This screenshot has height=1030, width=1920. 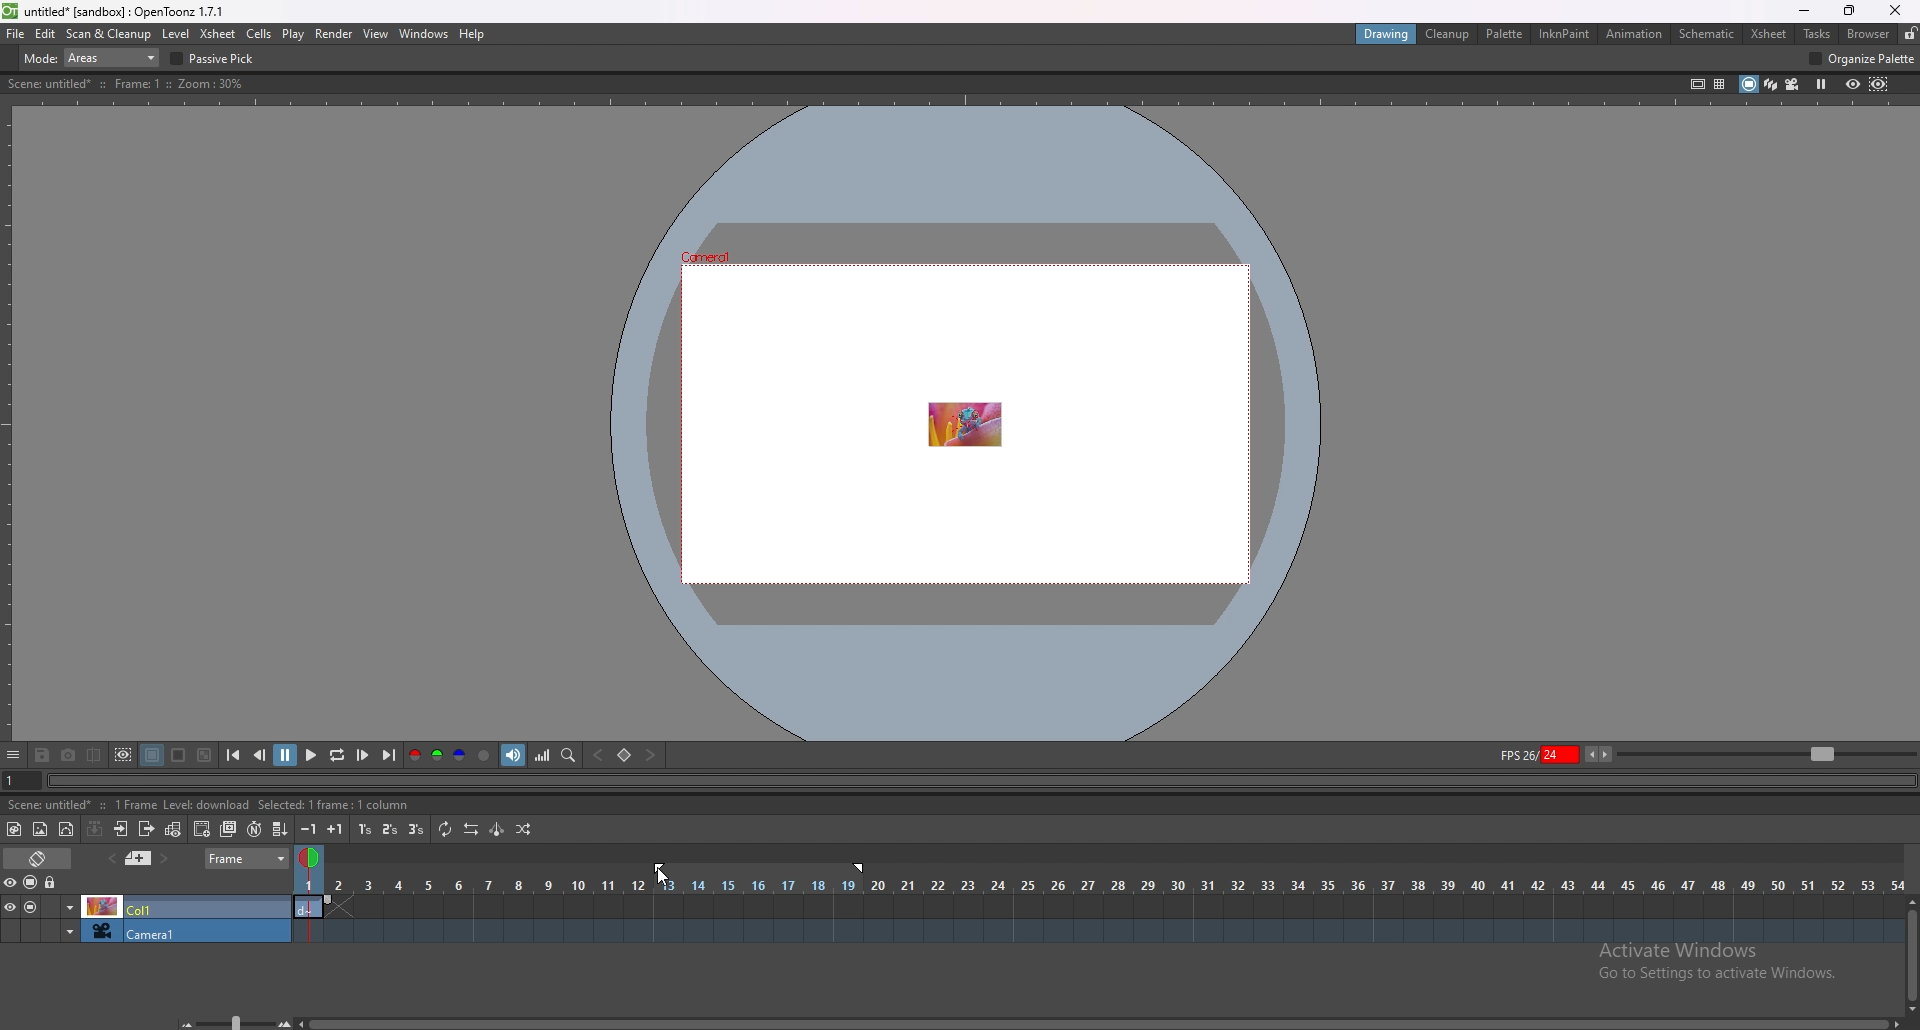 I want to click on windows, so click(x=424, y=34).